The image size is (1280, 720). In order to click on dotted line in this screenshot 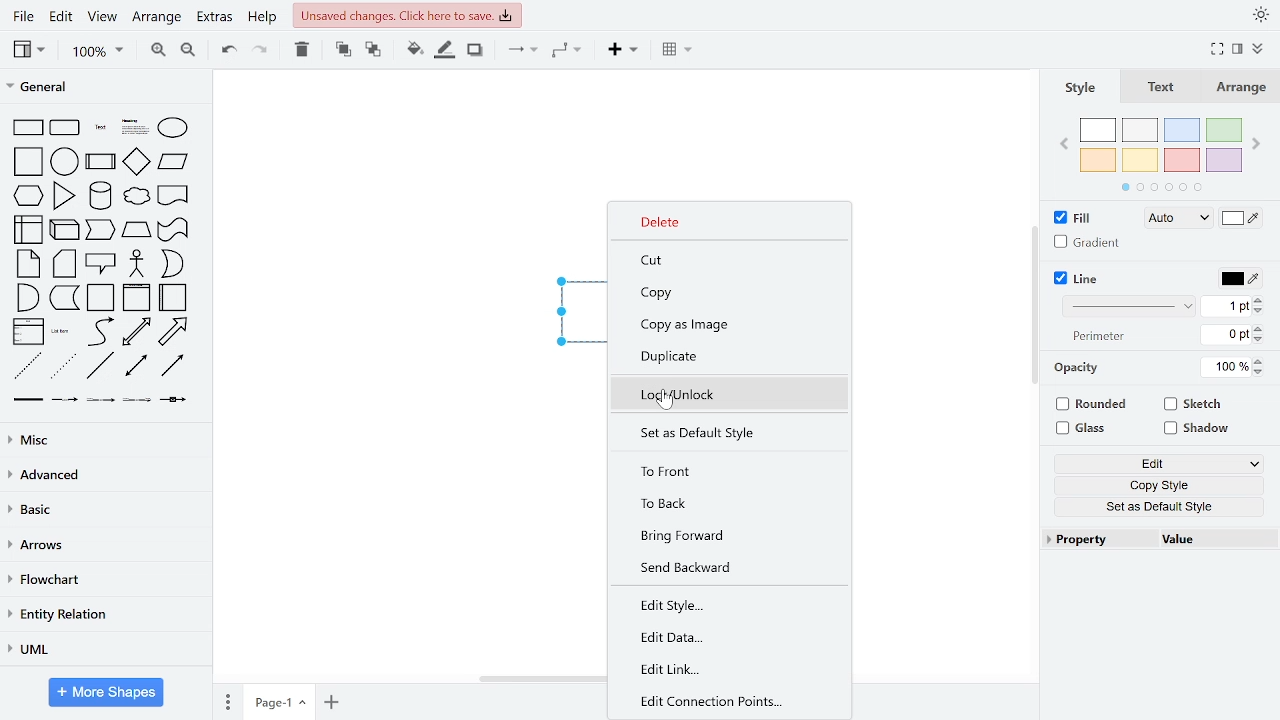, I will do `click(66, 365)`.